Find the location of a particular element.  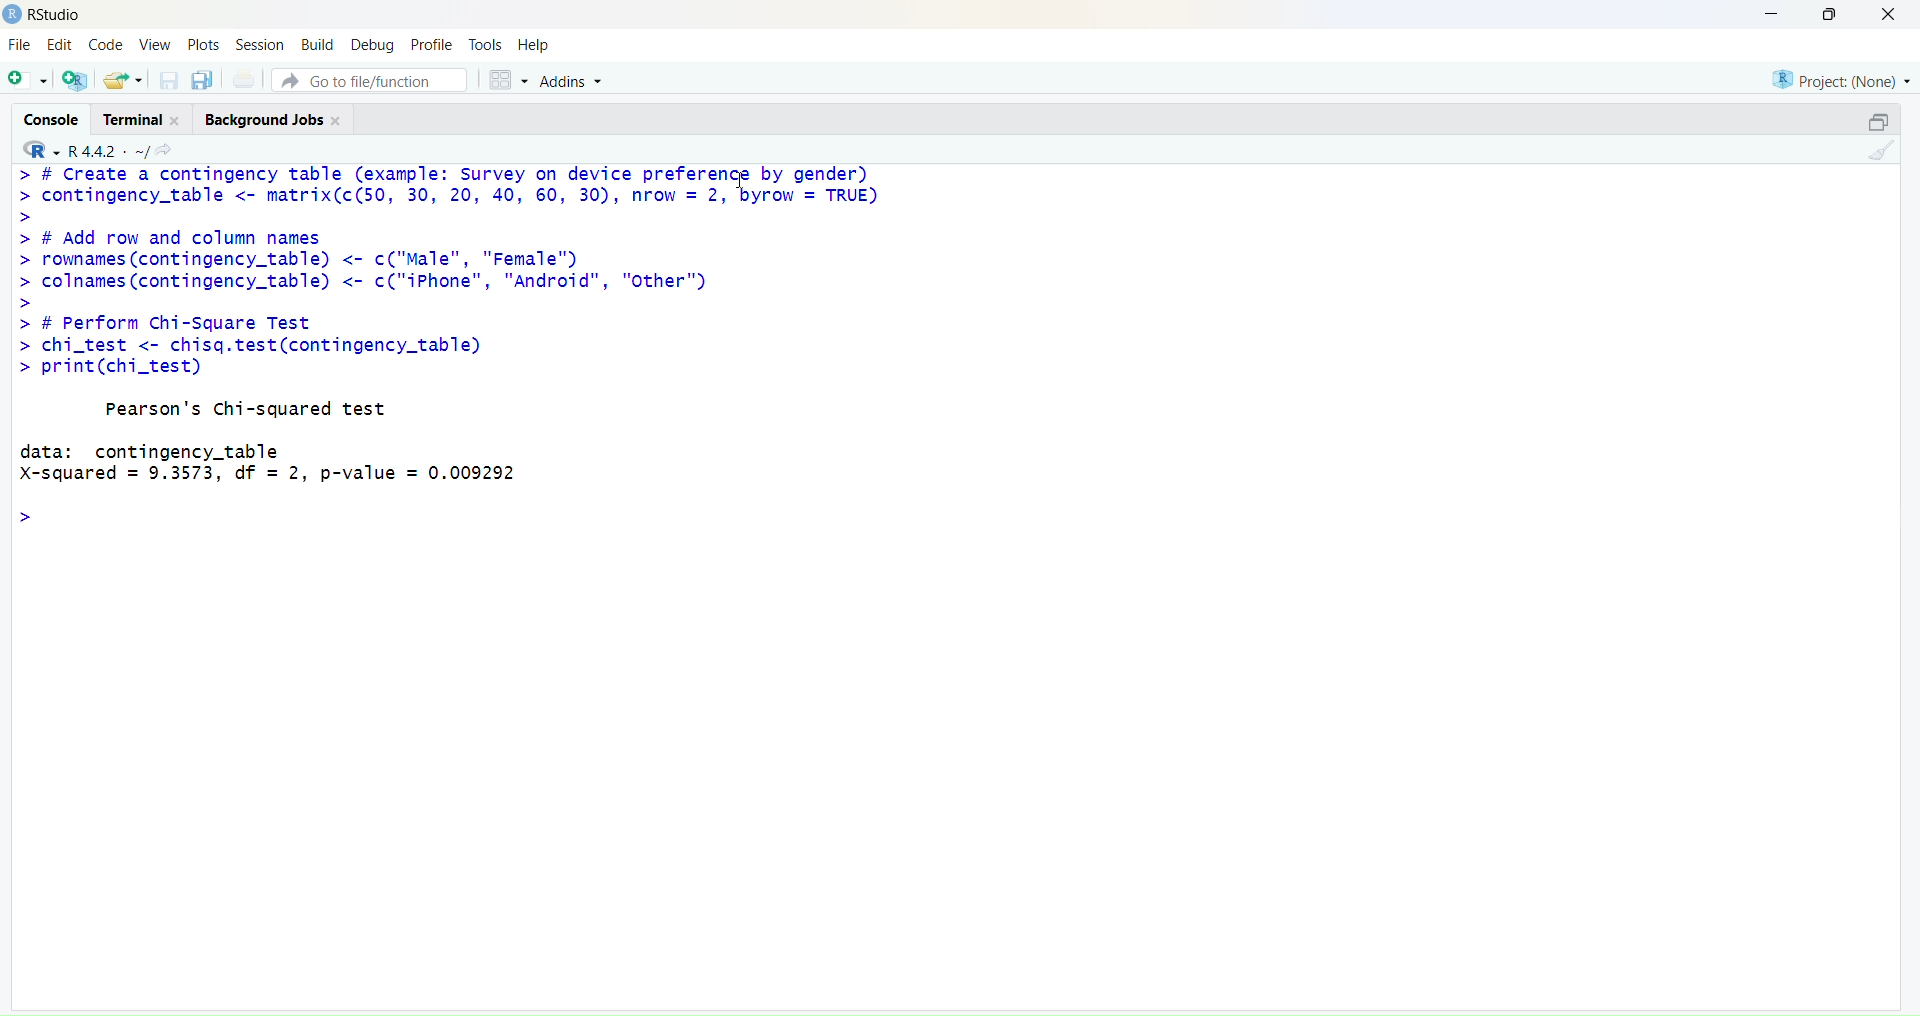

> is located at coordinates (28, 303).